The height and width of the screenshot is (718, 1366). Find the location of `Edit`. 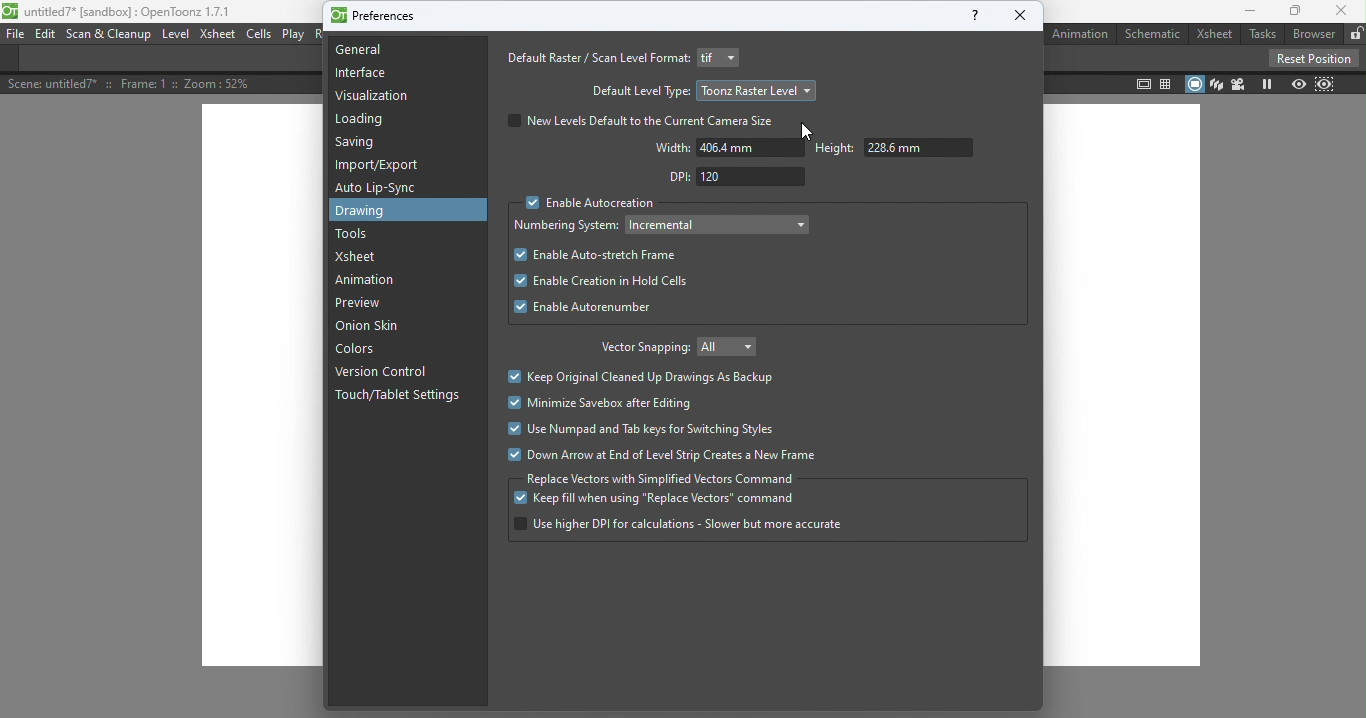

Edit is located at coordinates (46, 35).